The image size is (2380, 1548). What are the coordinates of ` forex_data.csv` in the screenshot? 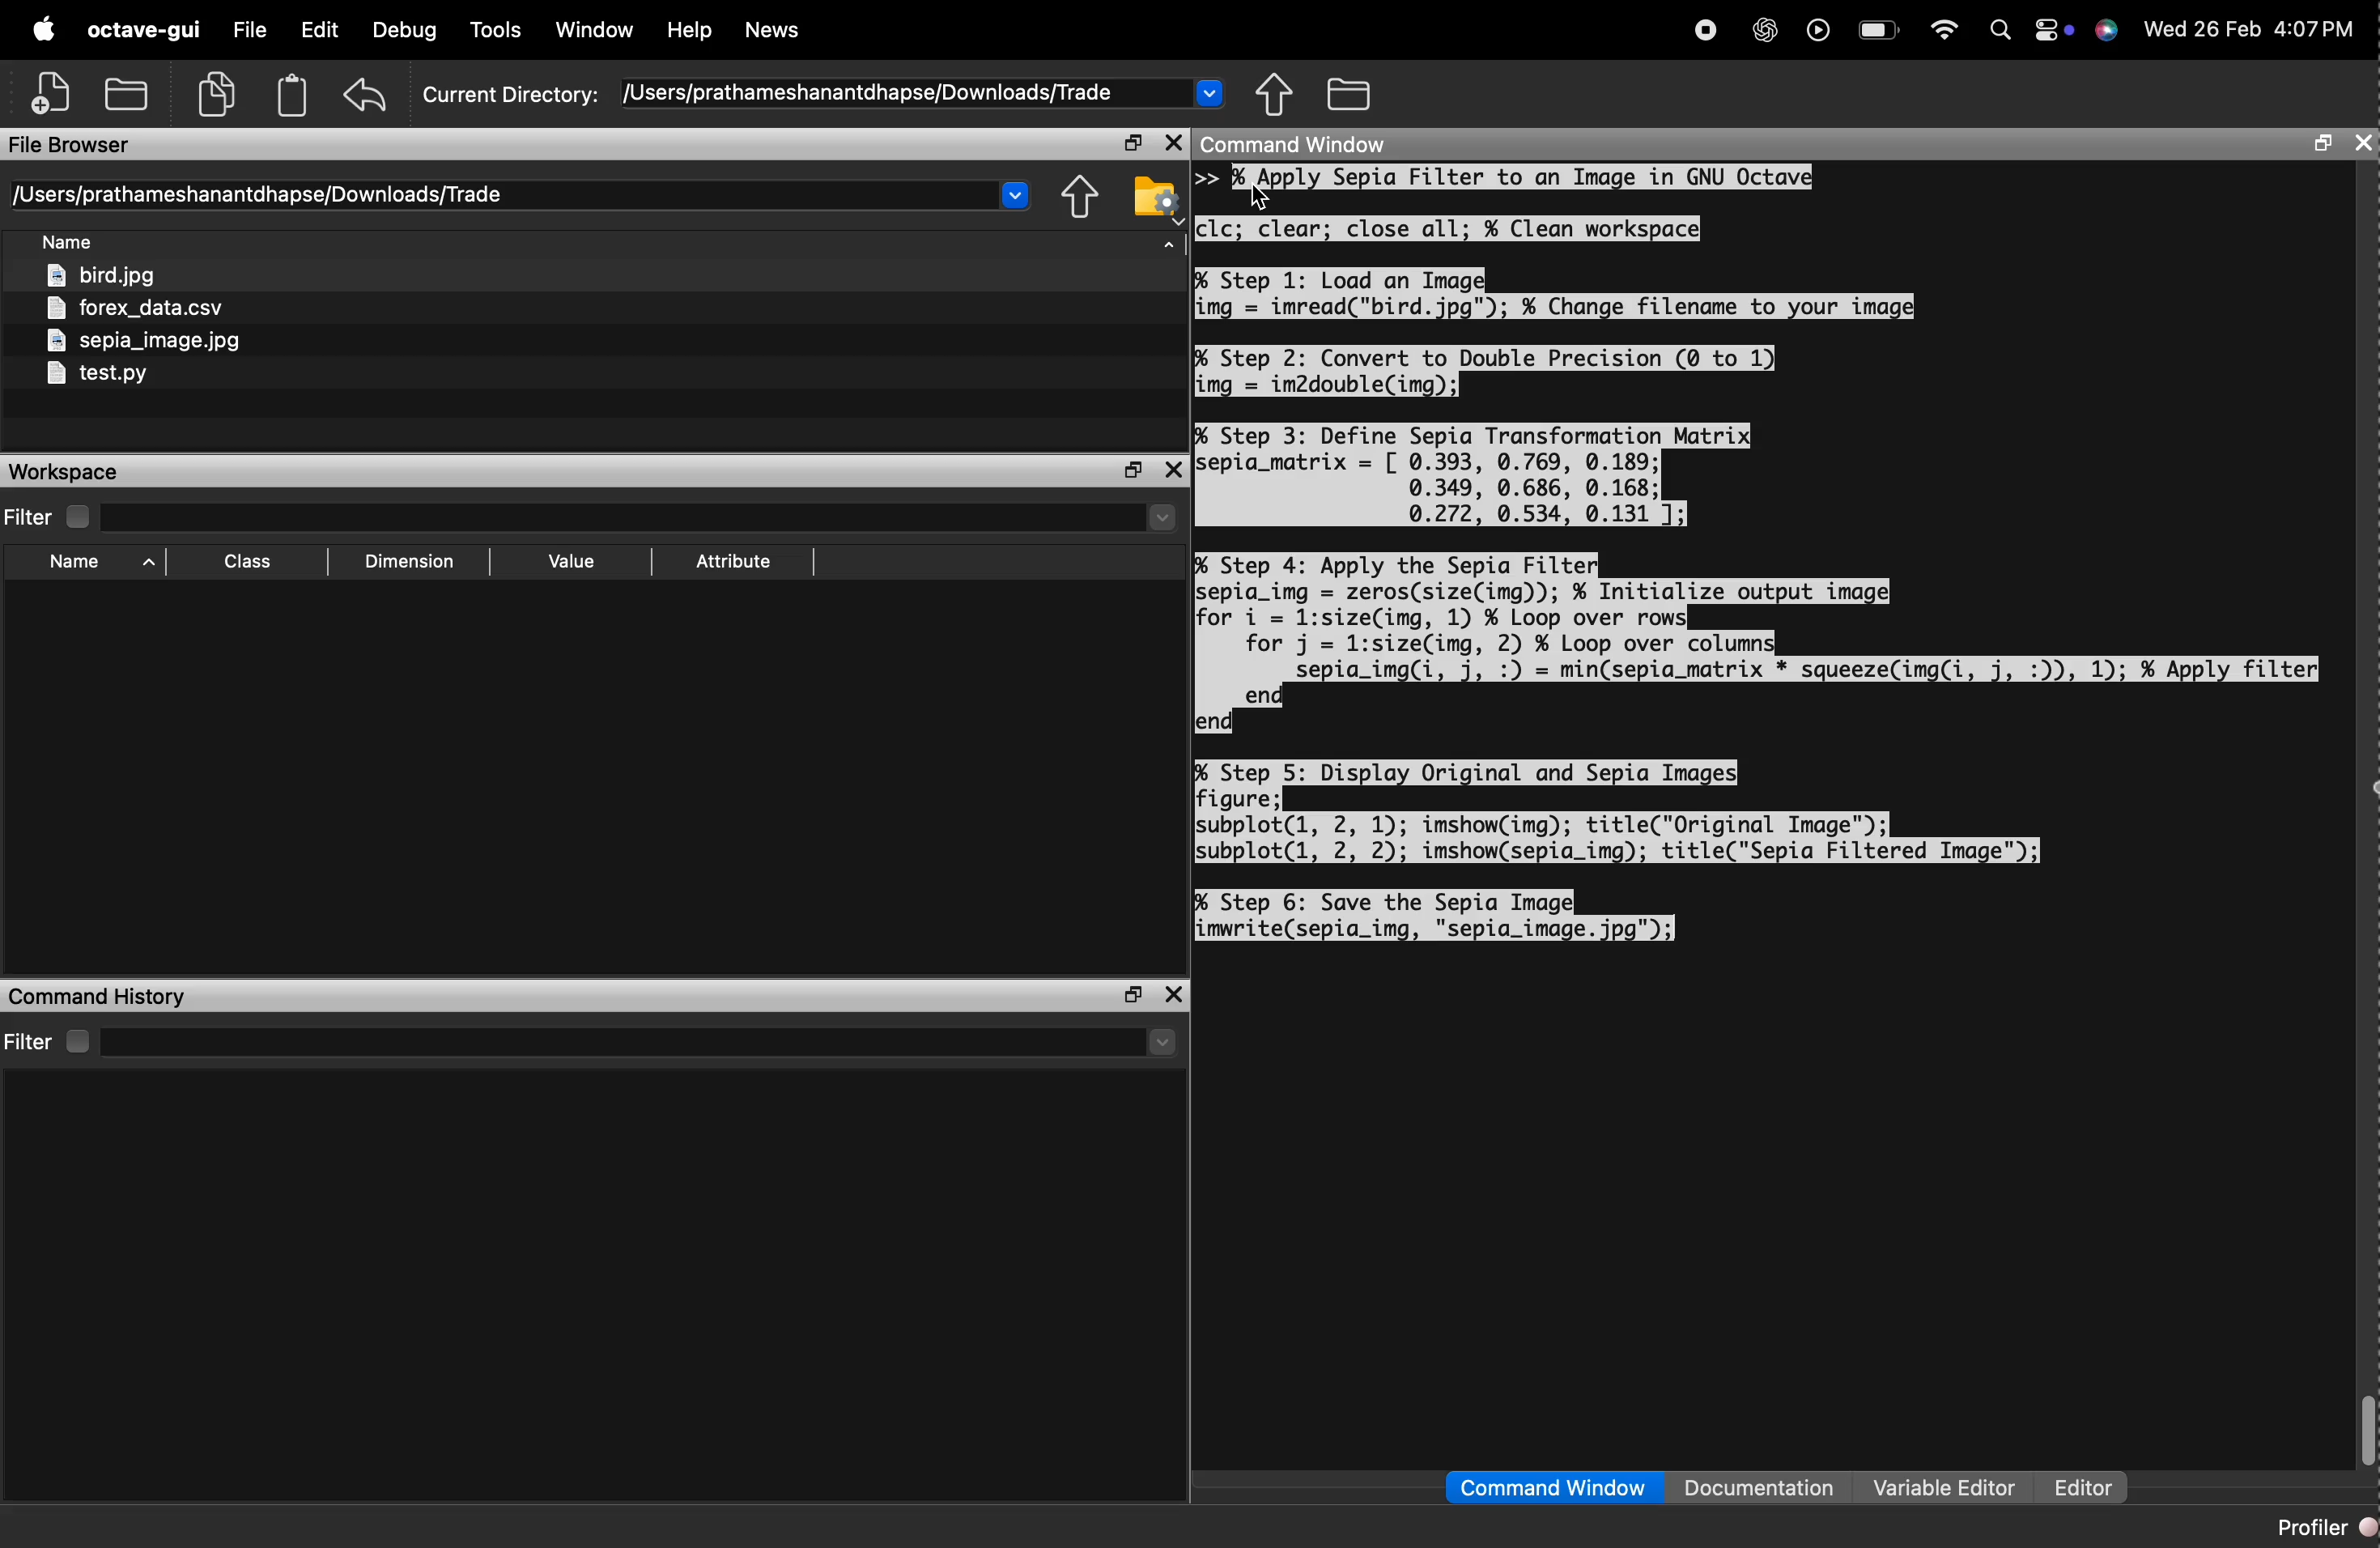 It's located at (134, 306).